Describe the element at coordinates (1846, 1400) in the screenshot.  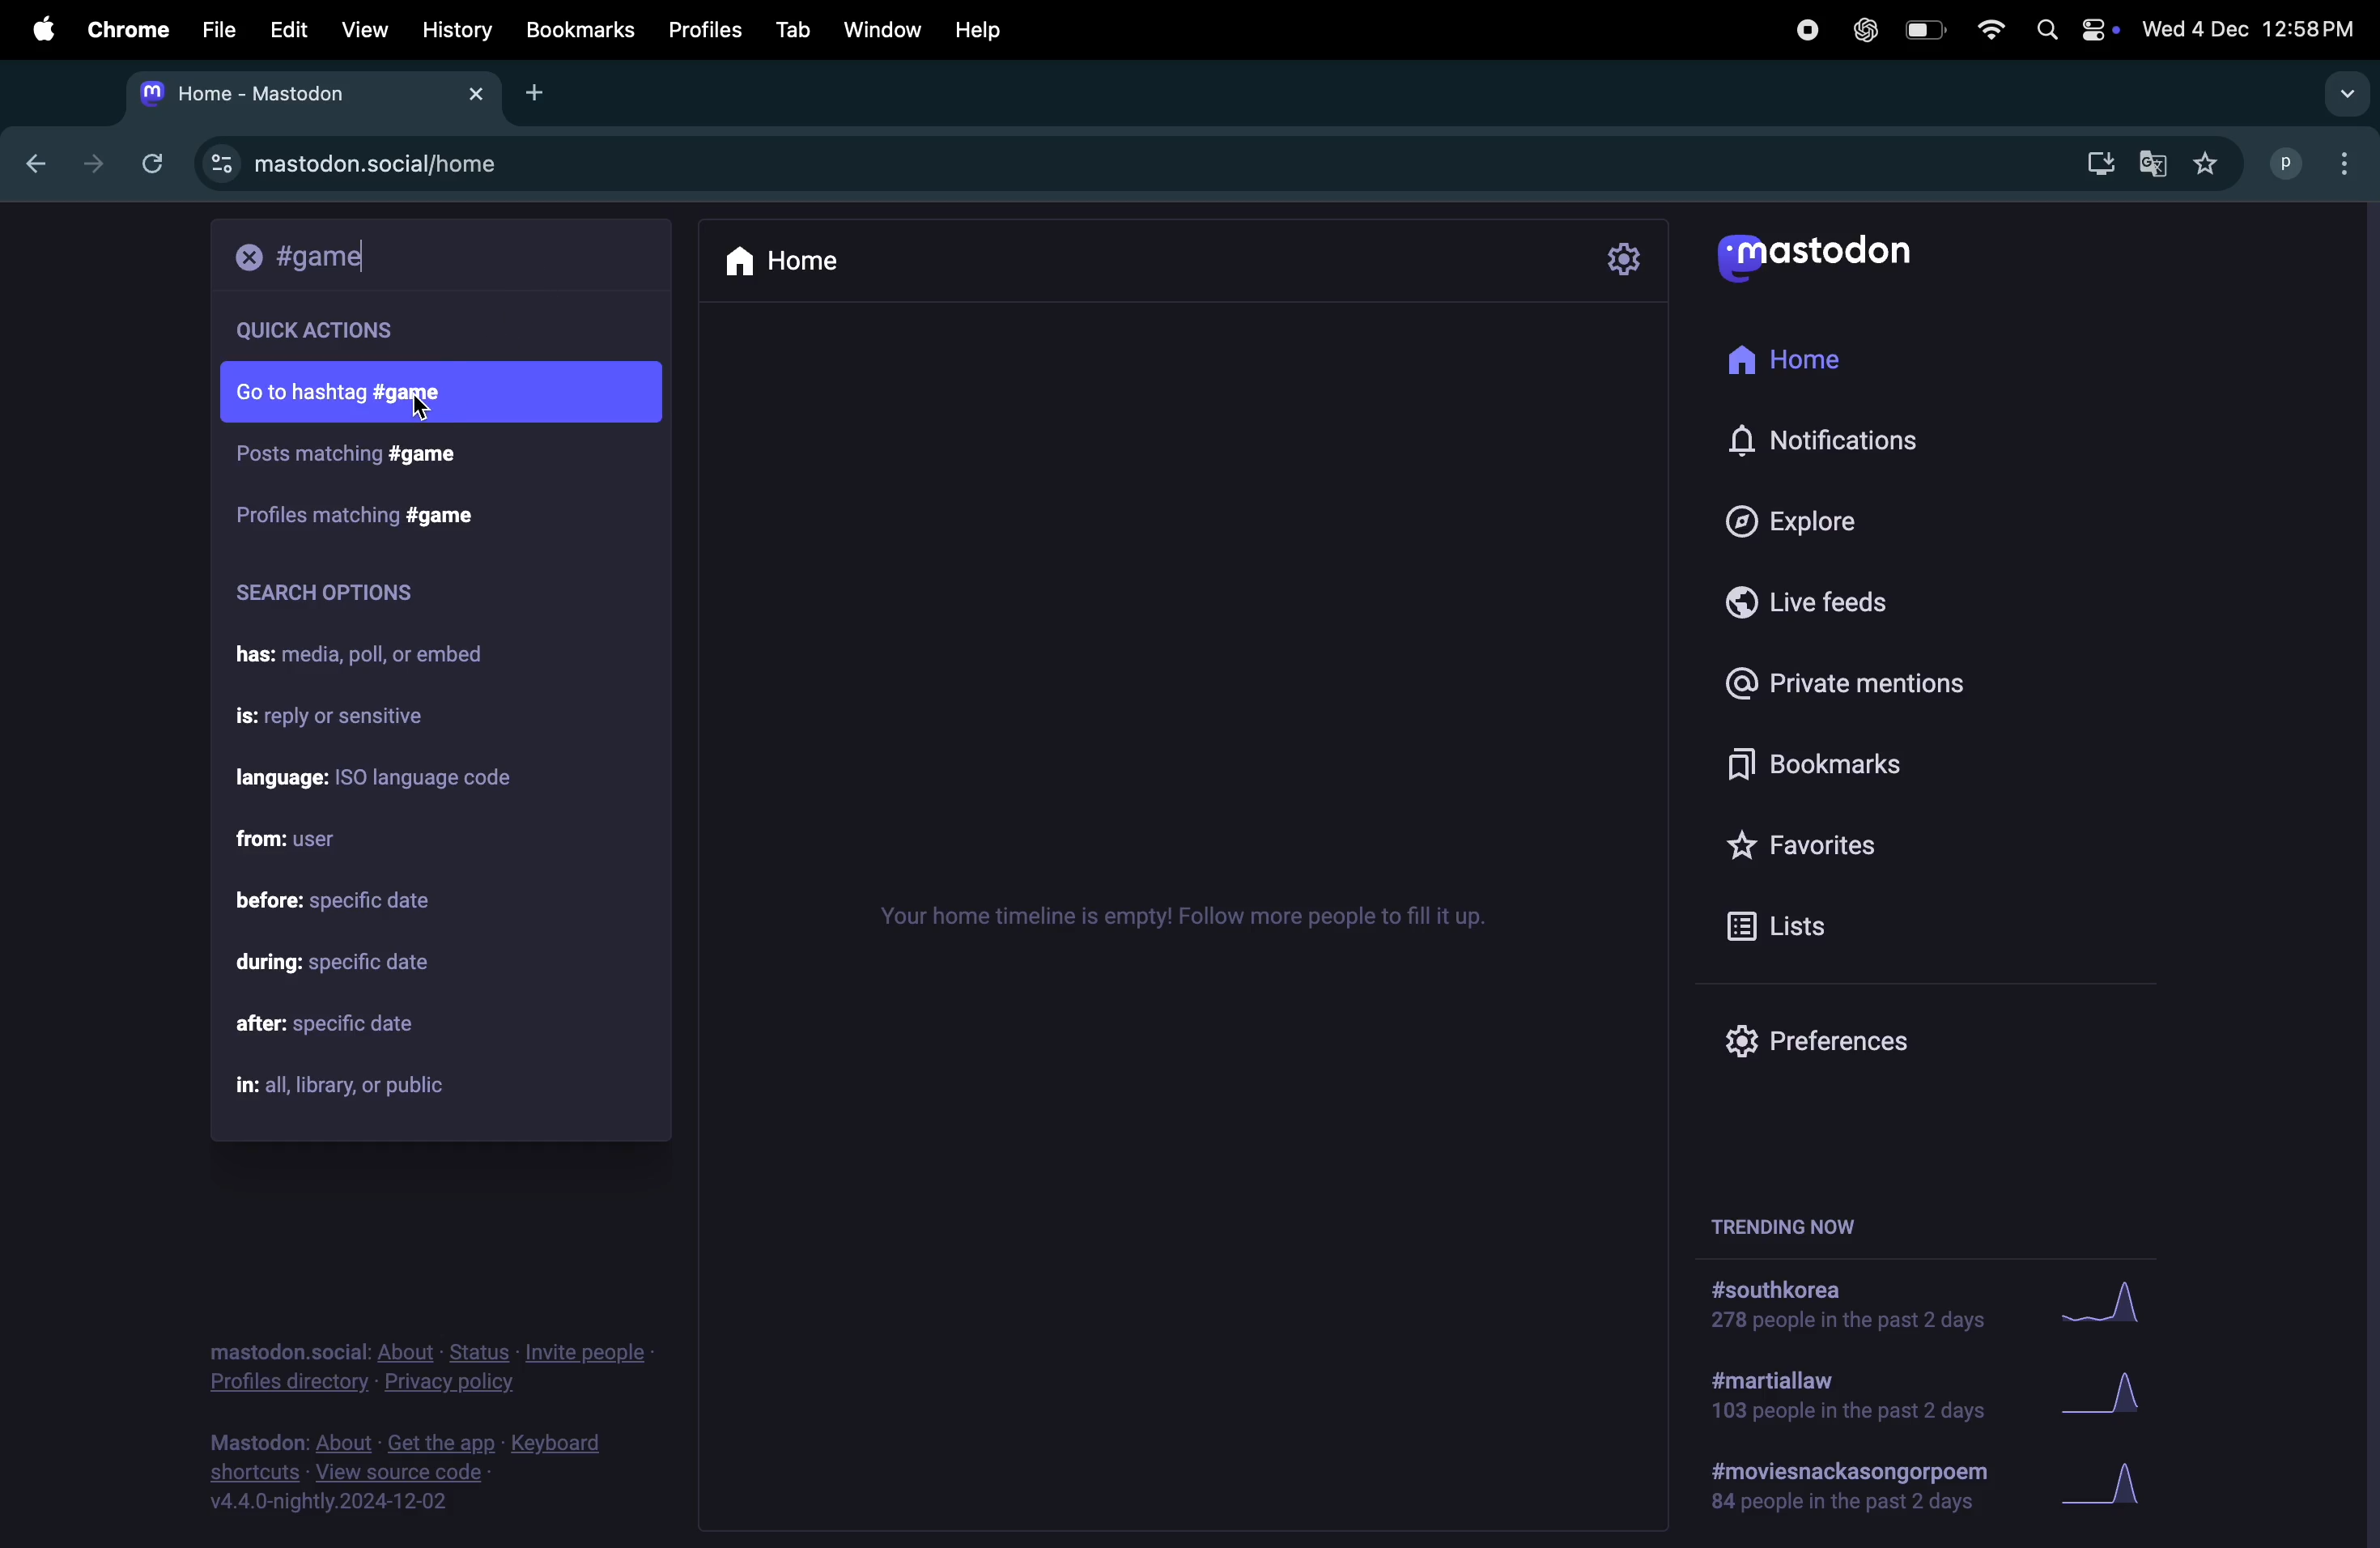
I see `#martial law` at that location.